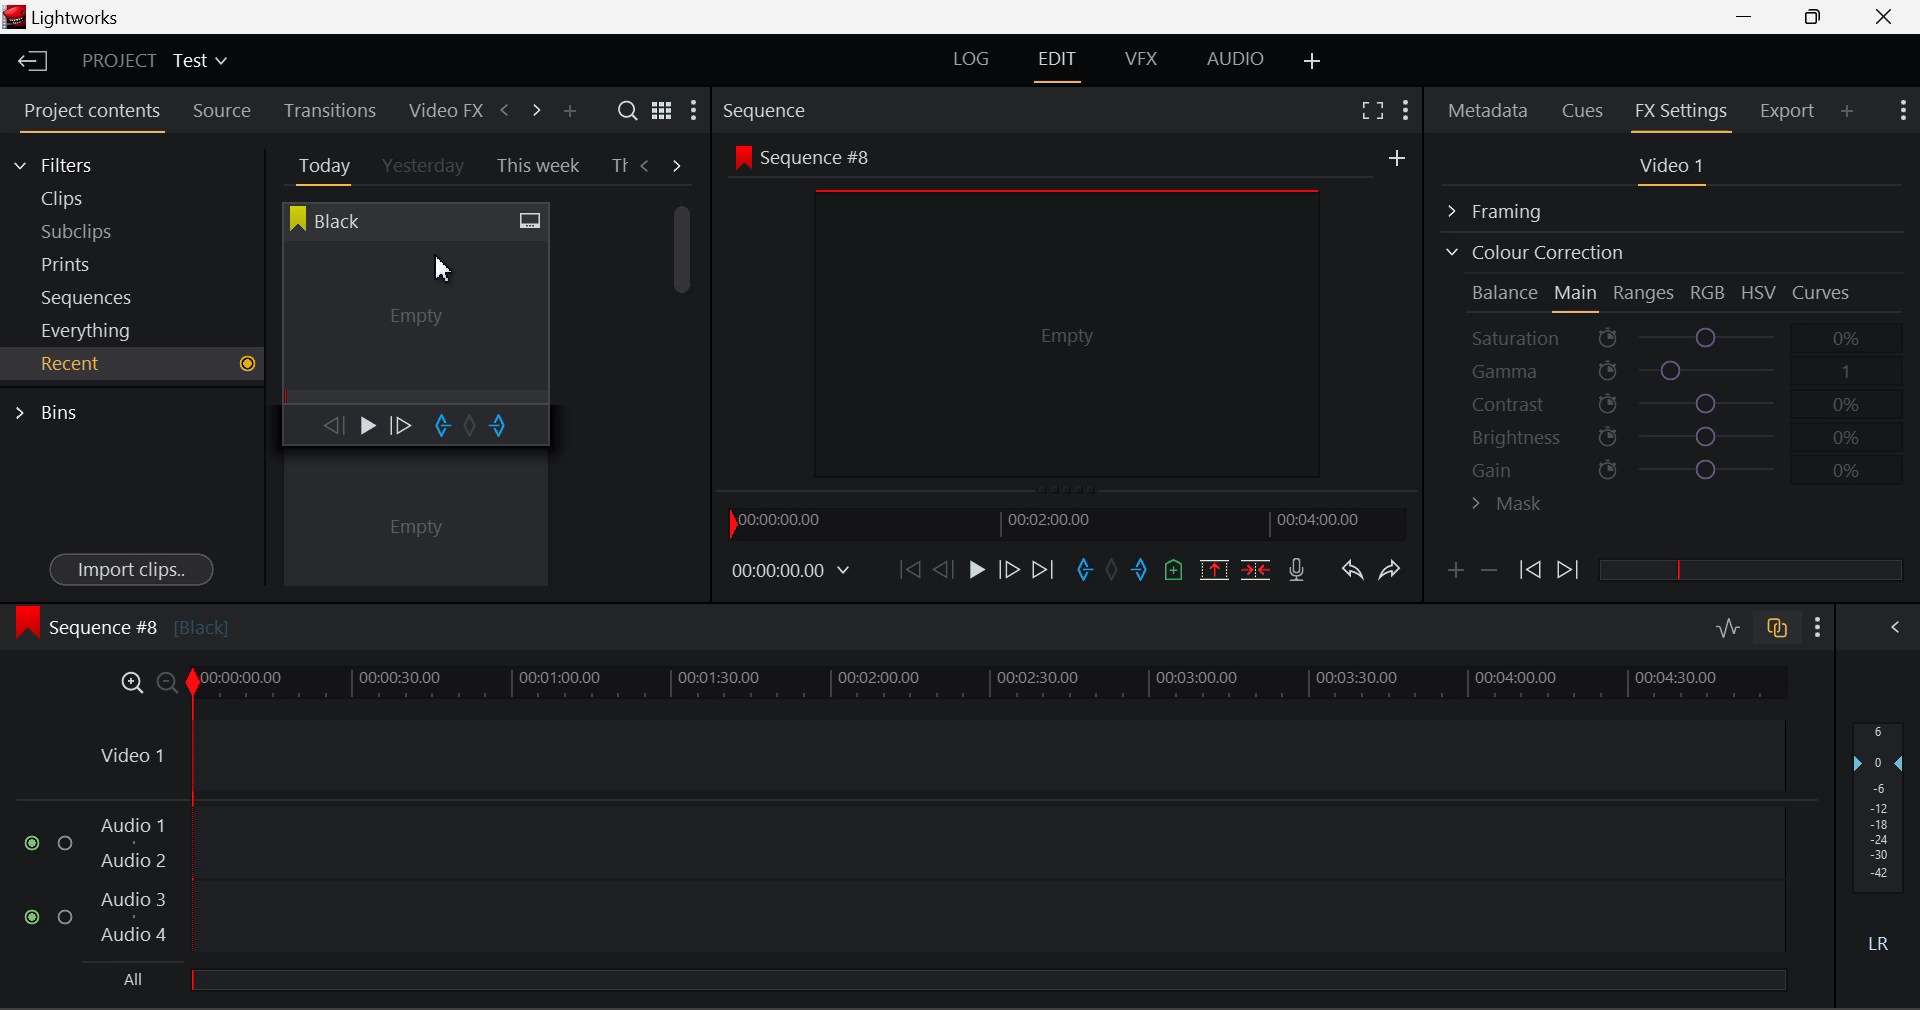 This screenshot has height=1010, width=1920. Describe the element at coordinates (440, 110) in the screenshot. I see `Video FX` at that location.